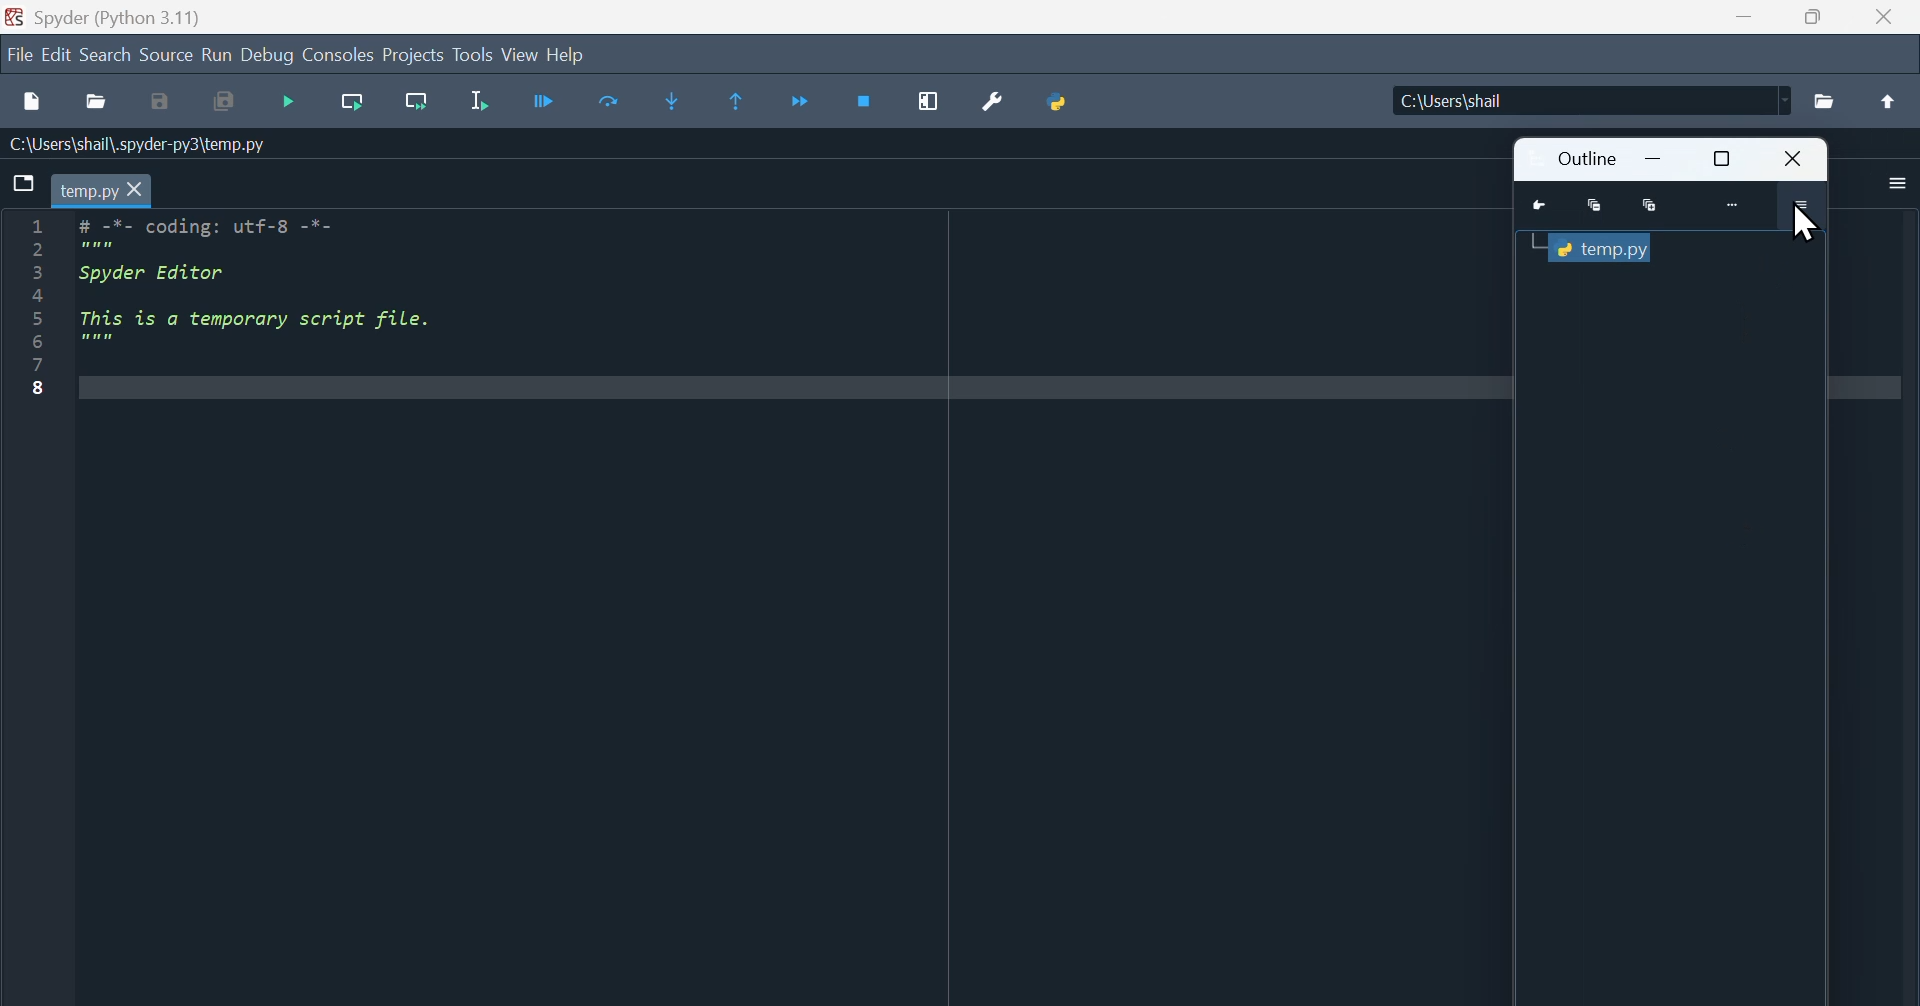 Image resolution: width=1920 pixels, height=1006 pixels. Describe the element at coordinates (928, 101) in the screenshot. I see `Maximise current window` at that location.